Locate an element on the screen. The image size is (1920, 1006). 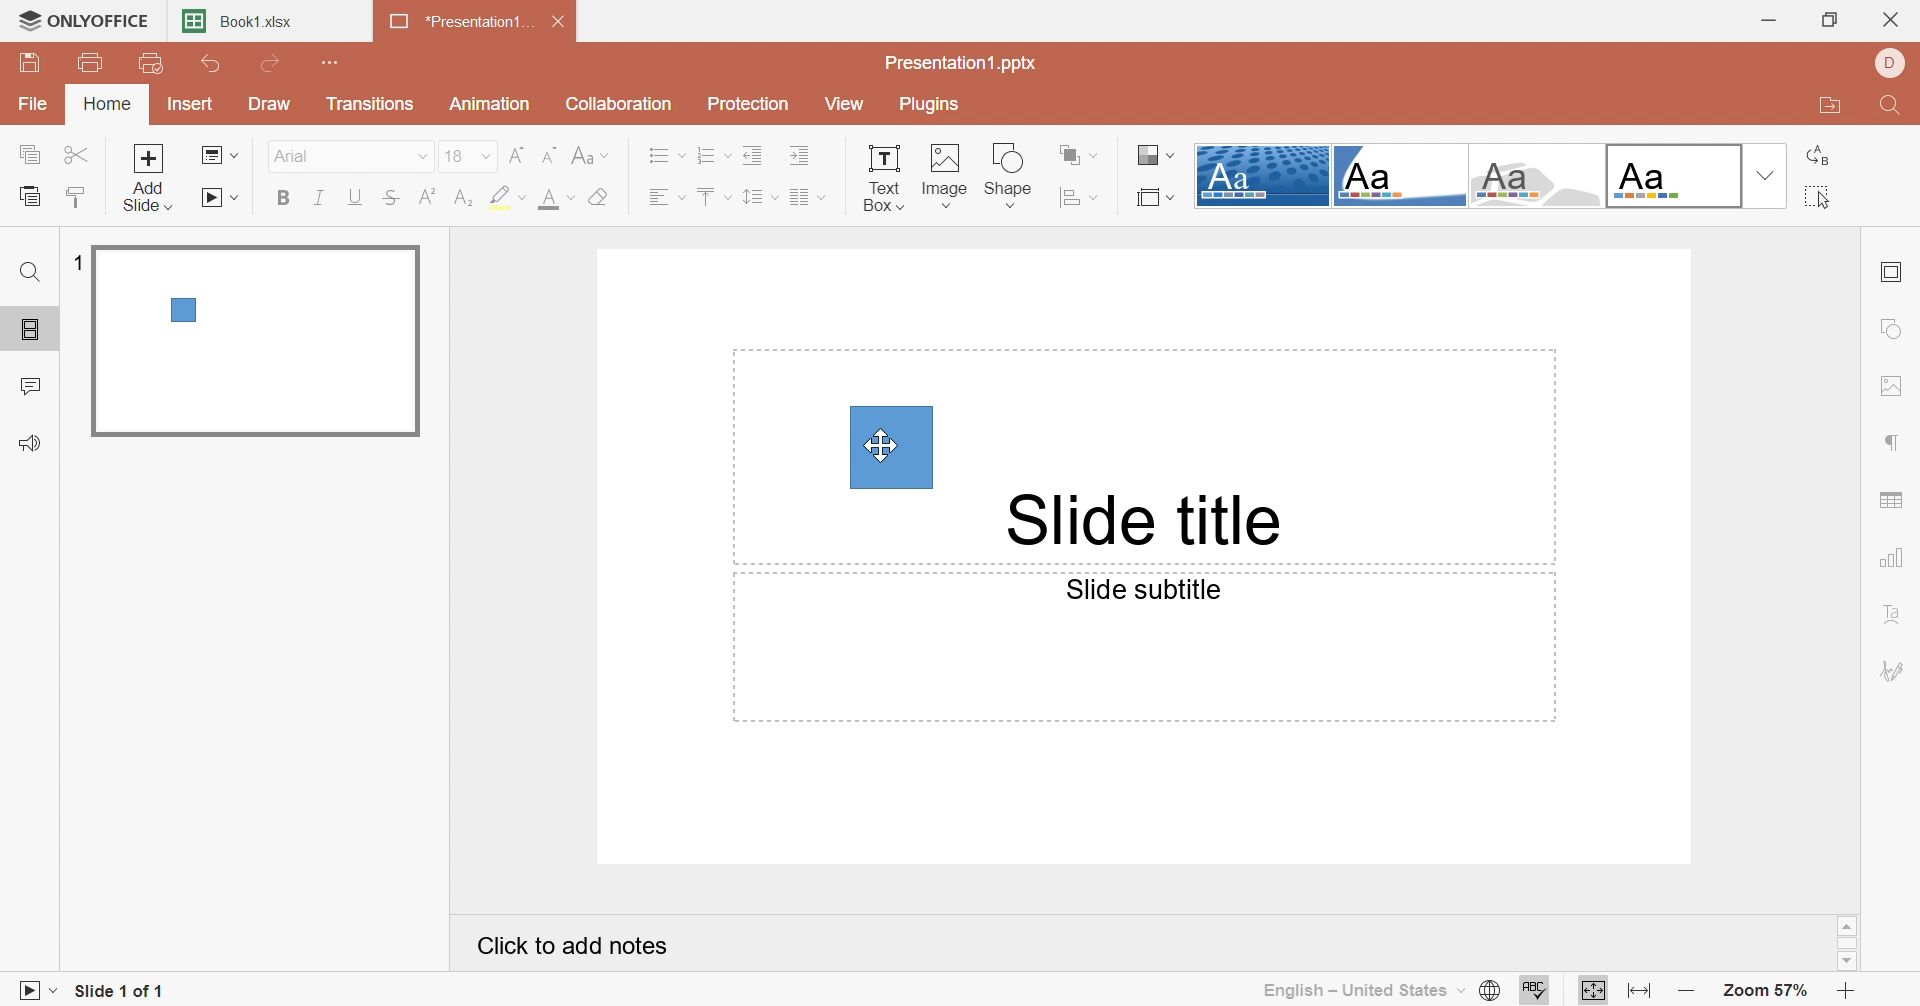
Line spacing is located at coordinates (757, 192).